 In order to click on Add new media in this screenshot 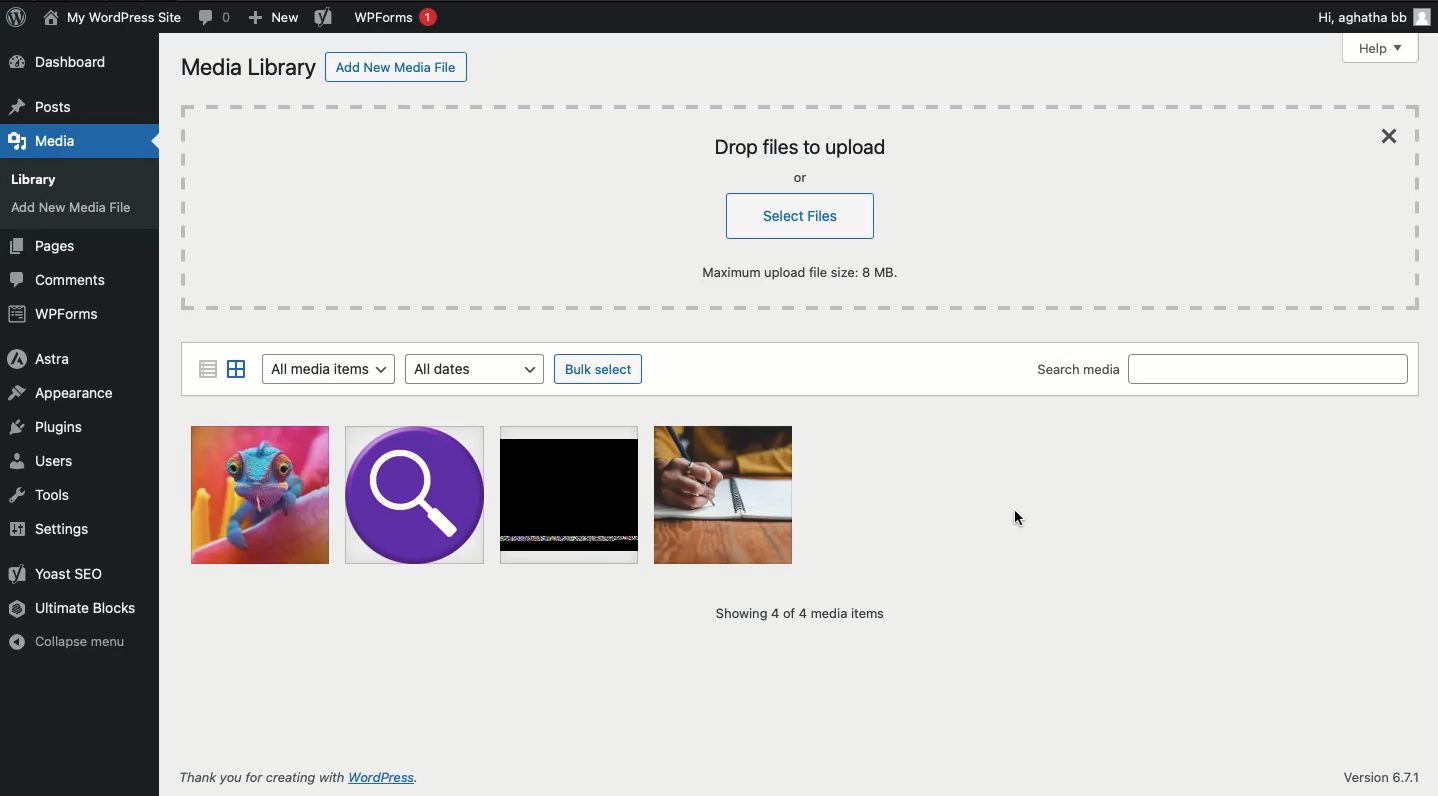, I will do `click(76, 211)`.